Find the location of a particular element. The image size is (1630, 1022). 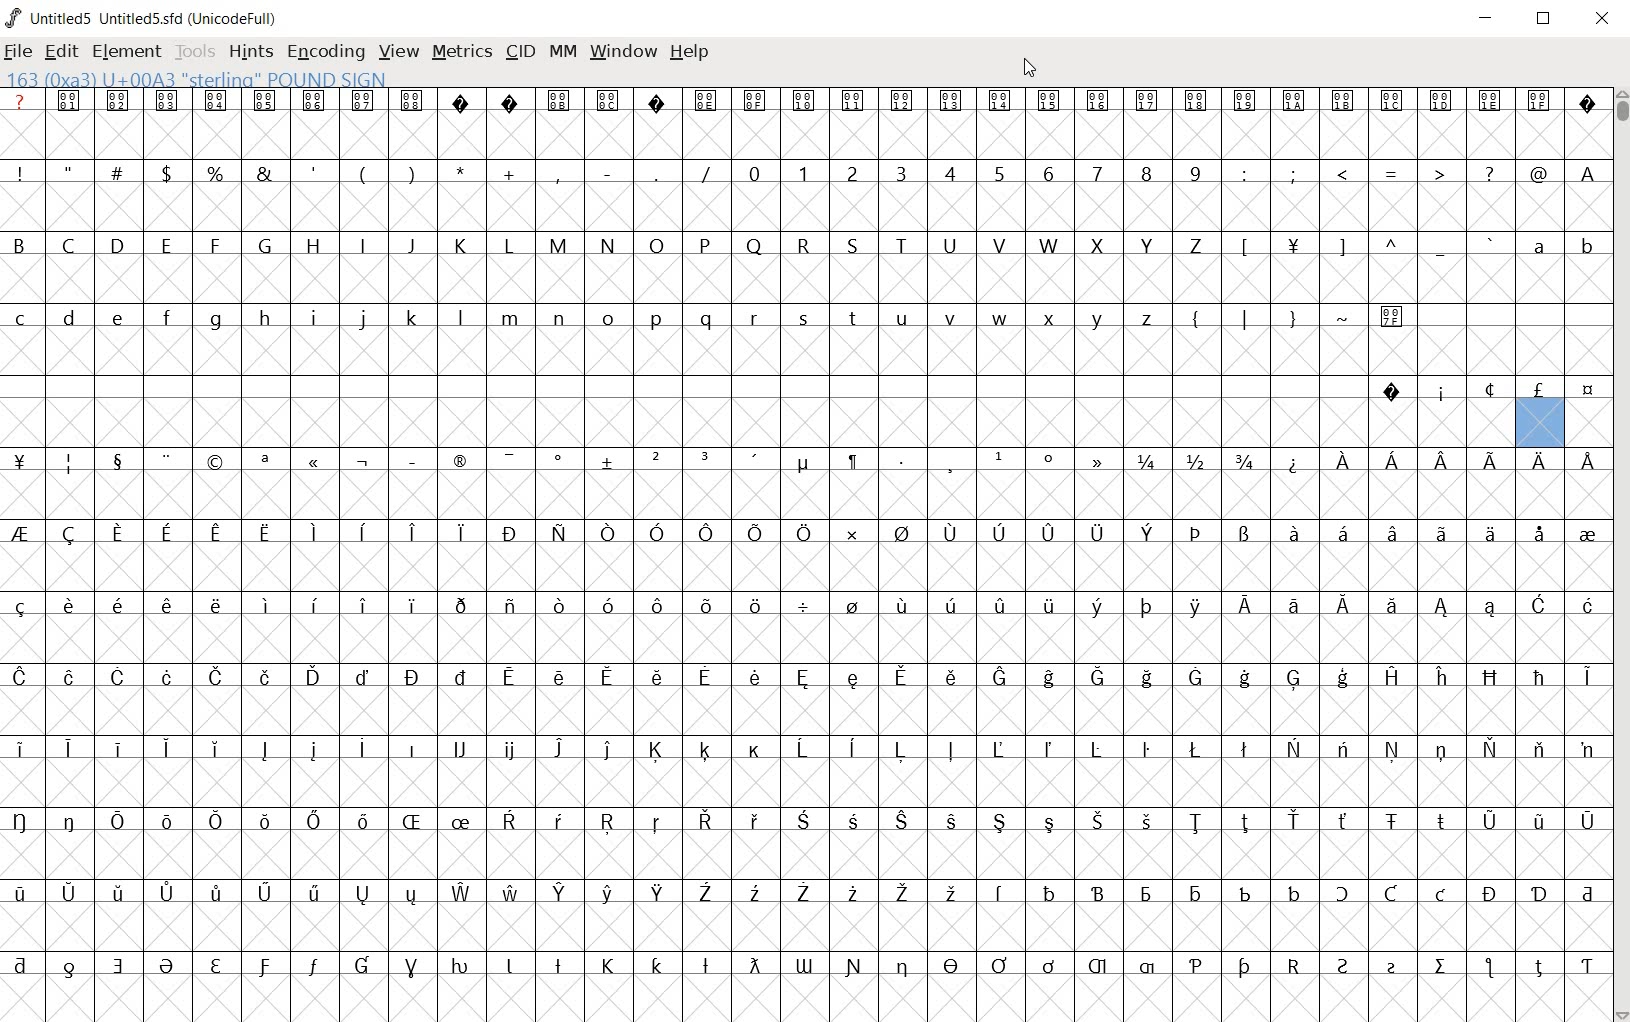

Symbol is located at coordinates (1394, 750).